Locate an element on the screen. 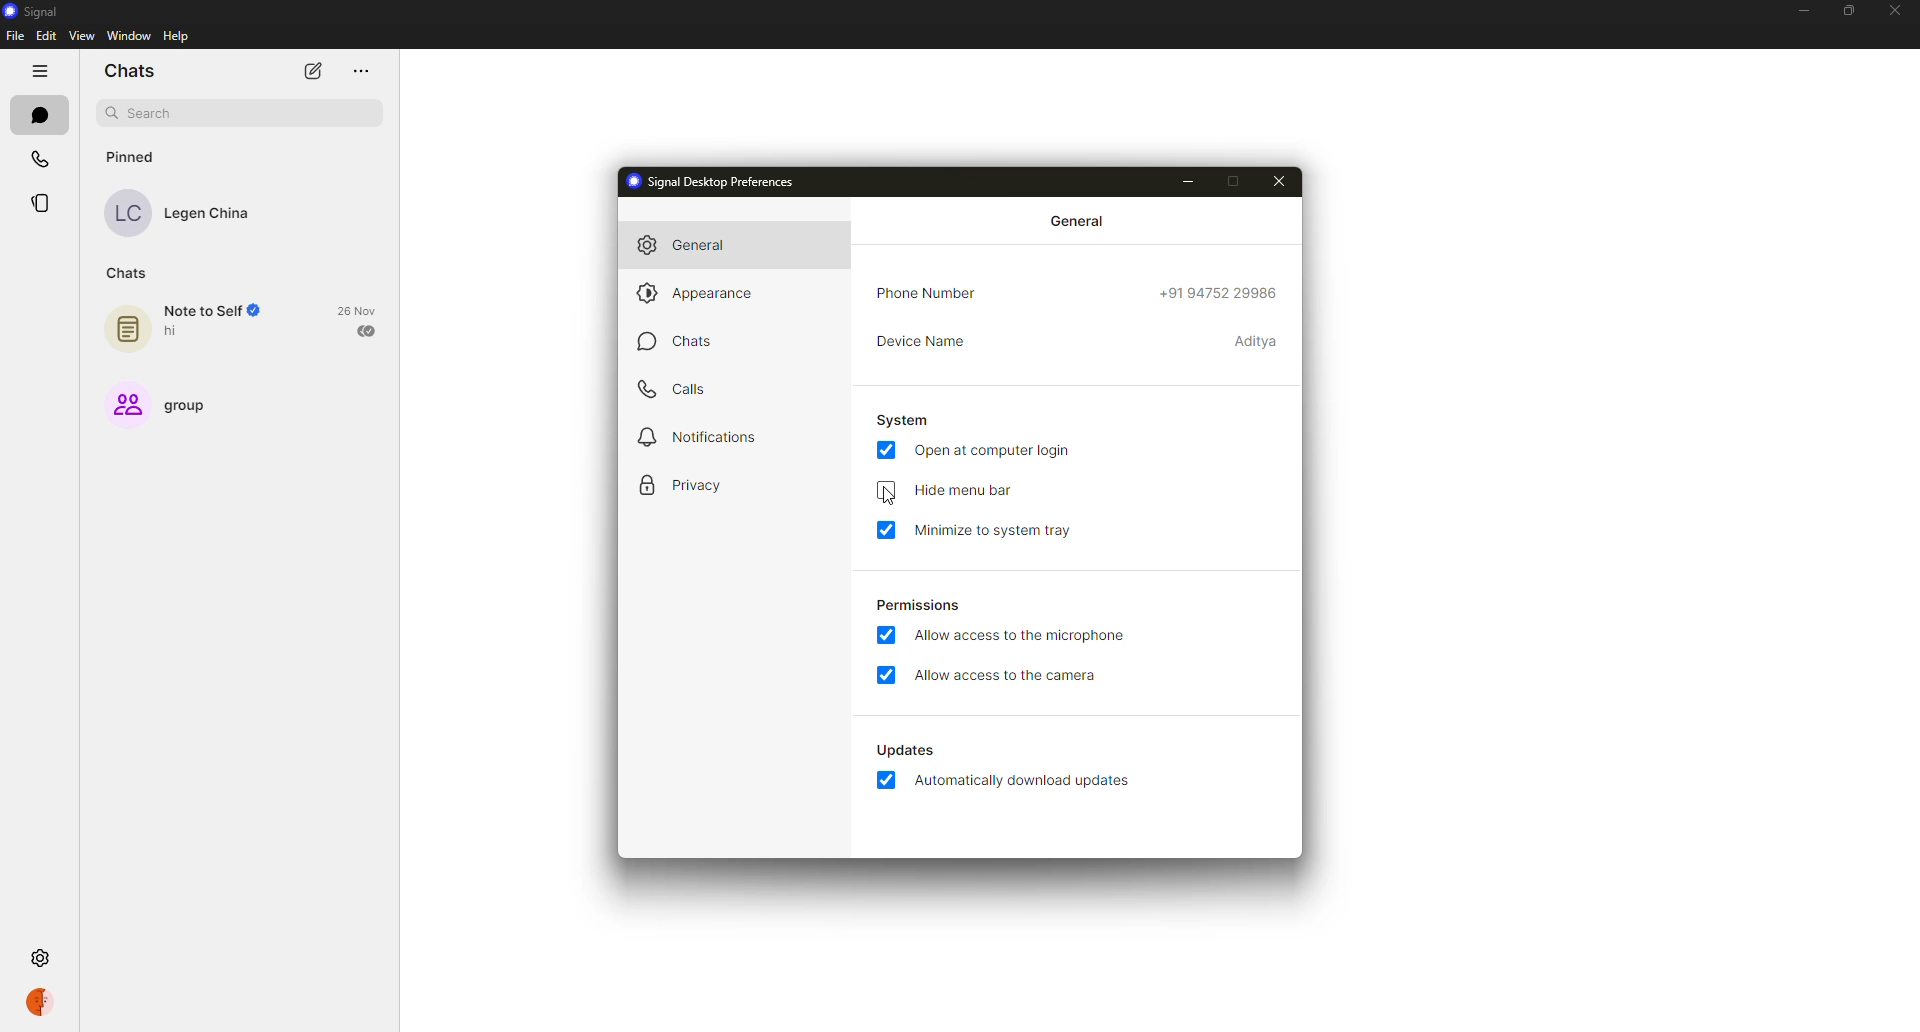 The height and width of the screenshot is (1032, 1920). more is located at coordinates (358, 69).